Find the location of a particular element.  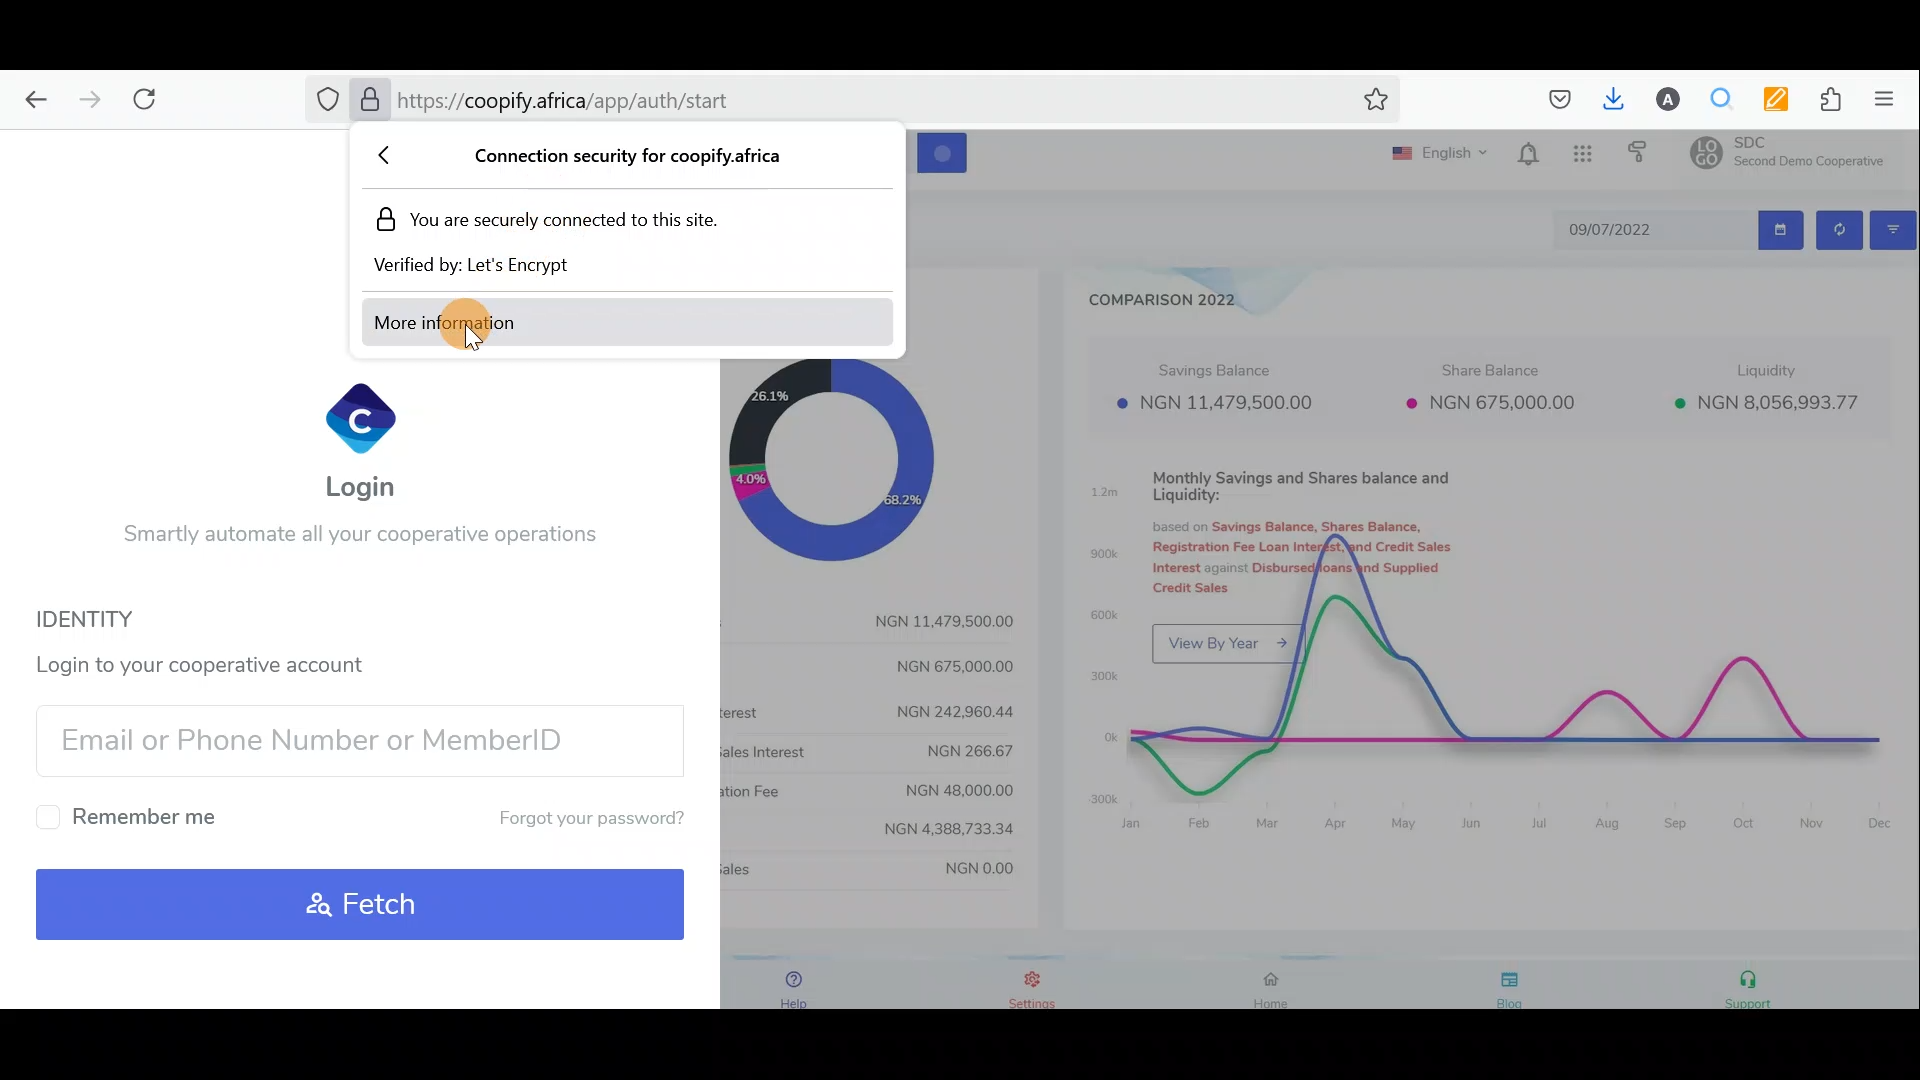

Connection security is located at coordinates (626, 157).